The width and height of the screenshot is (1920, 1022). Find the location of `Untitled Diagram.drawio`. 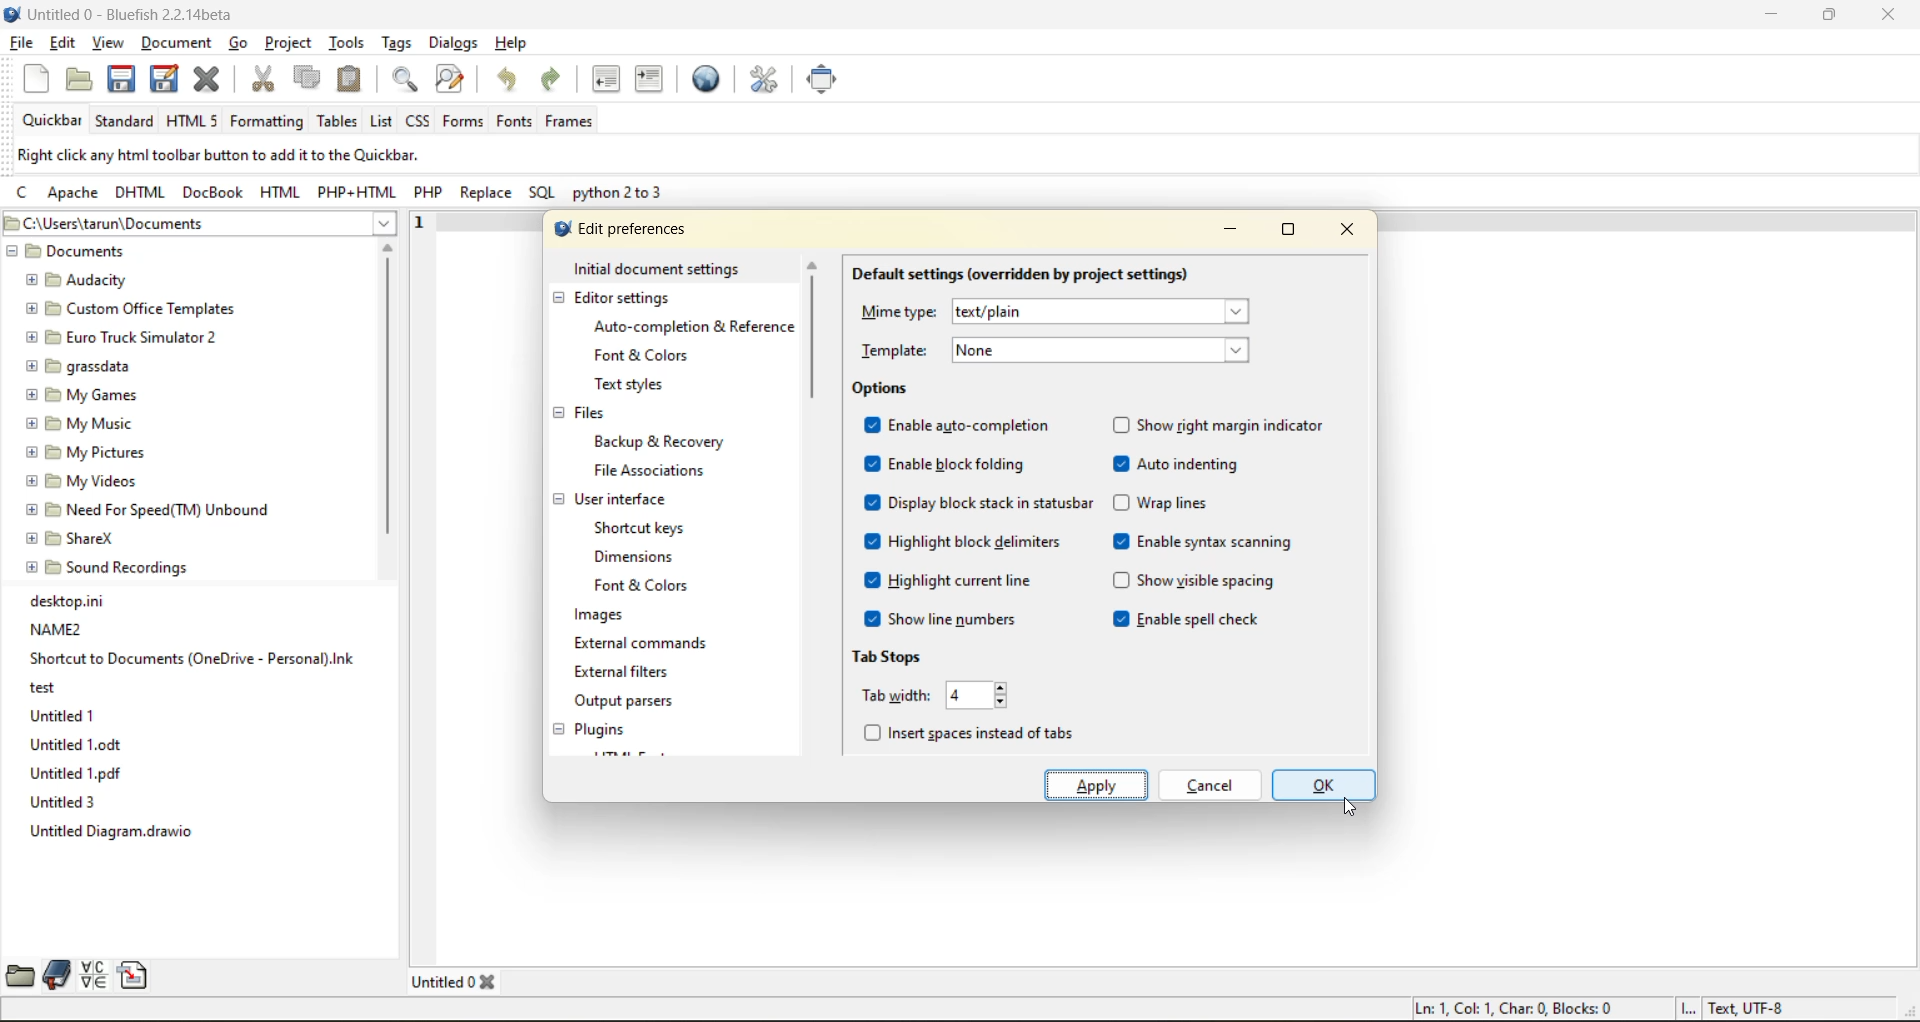

Untitled Diagram.drawio is located at coordinates (120, 834).